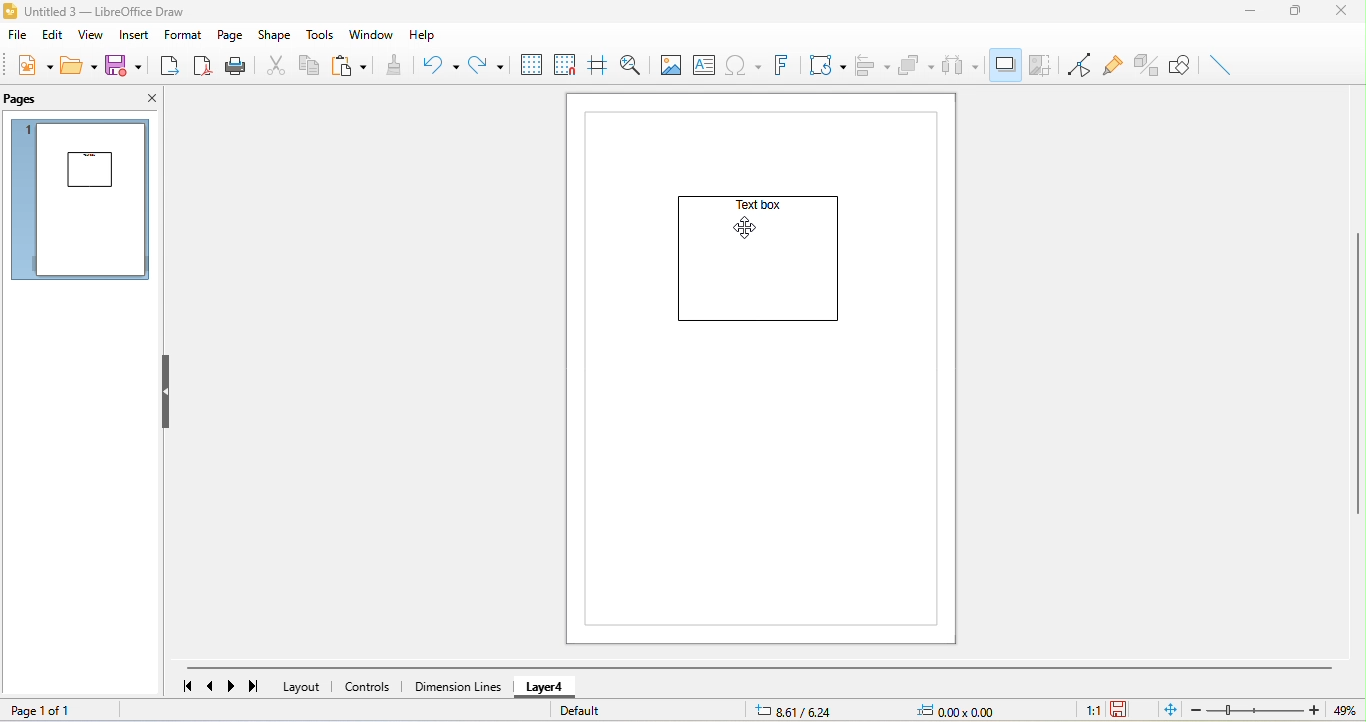 The height and width of the screenshot is (722, 1366). Describe the element at coordinates (421, 36) in the screenshot. I see `help` at that location.